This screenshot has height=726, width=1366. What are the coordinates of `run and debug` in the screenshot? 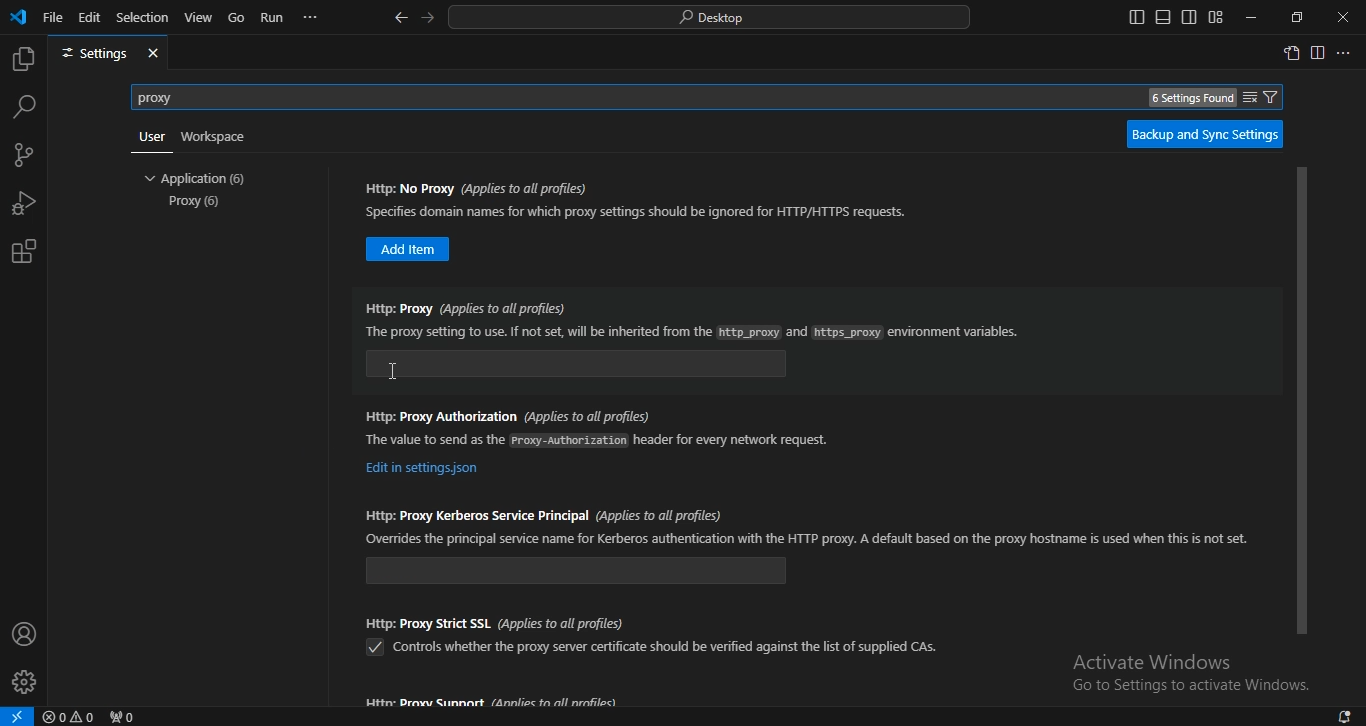 It's located at (22, 202).